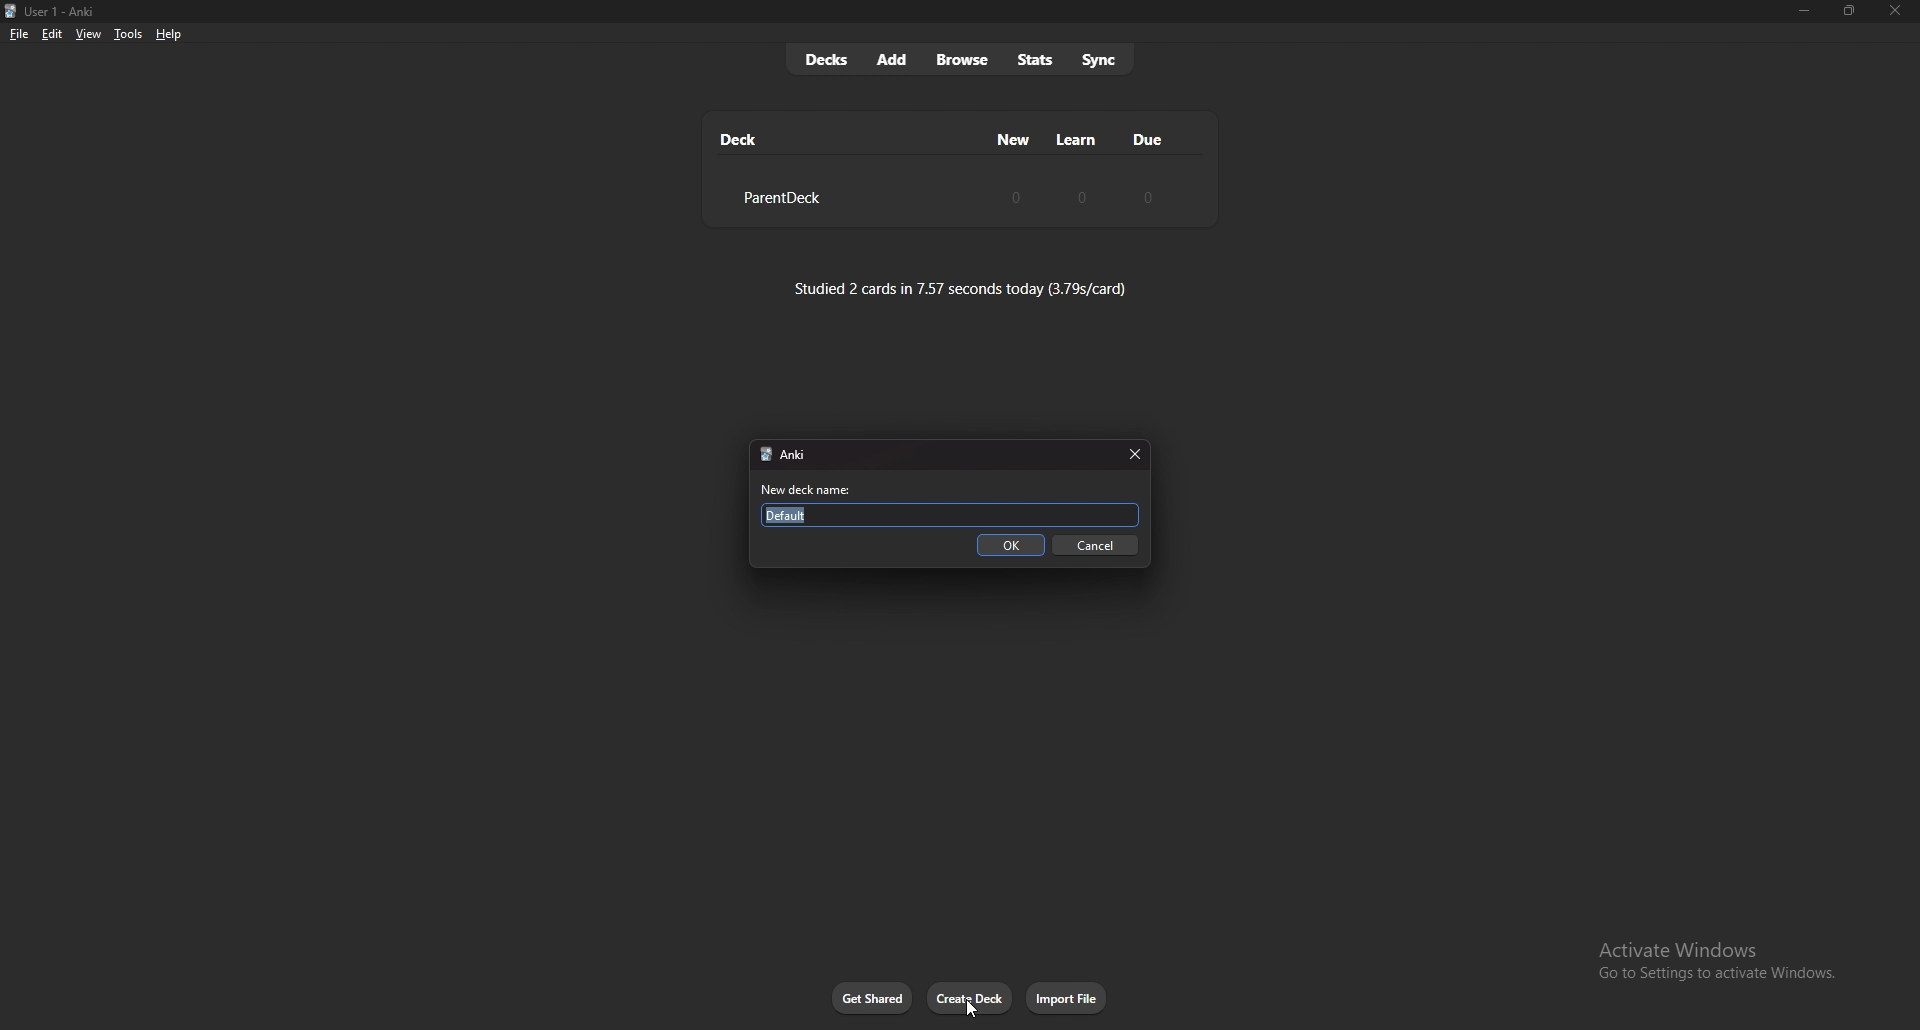 This screenshot has height=1030, width=1920. Describe the element at coordinates (1013, 546) in the screenshot. I see `ok` at that location.